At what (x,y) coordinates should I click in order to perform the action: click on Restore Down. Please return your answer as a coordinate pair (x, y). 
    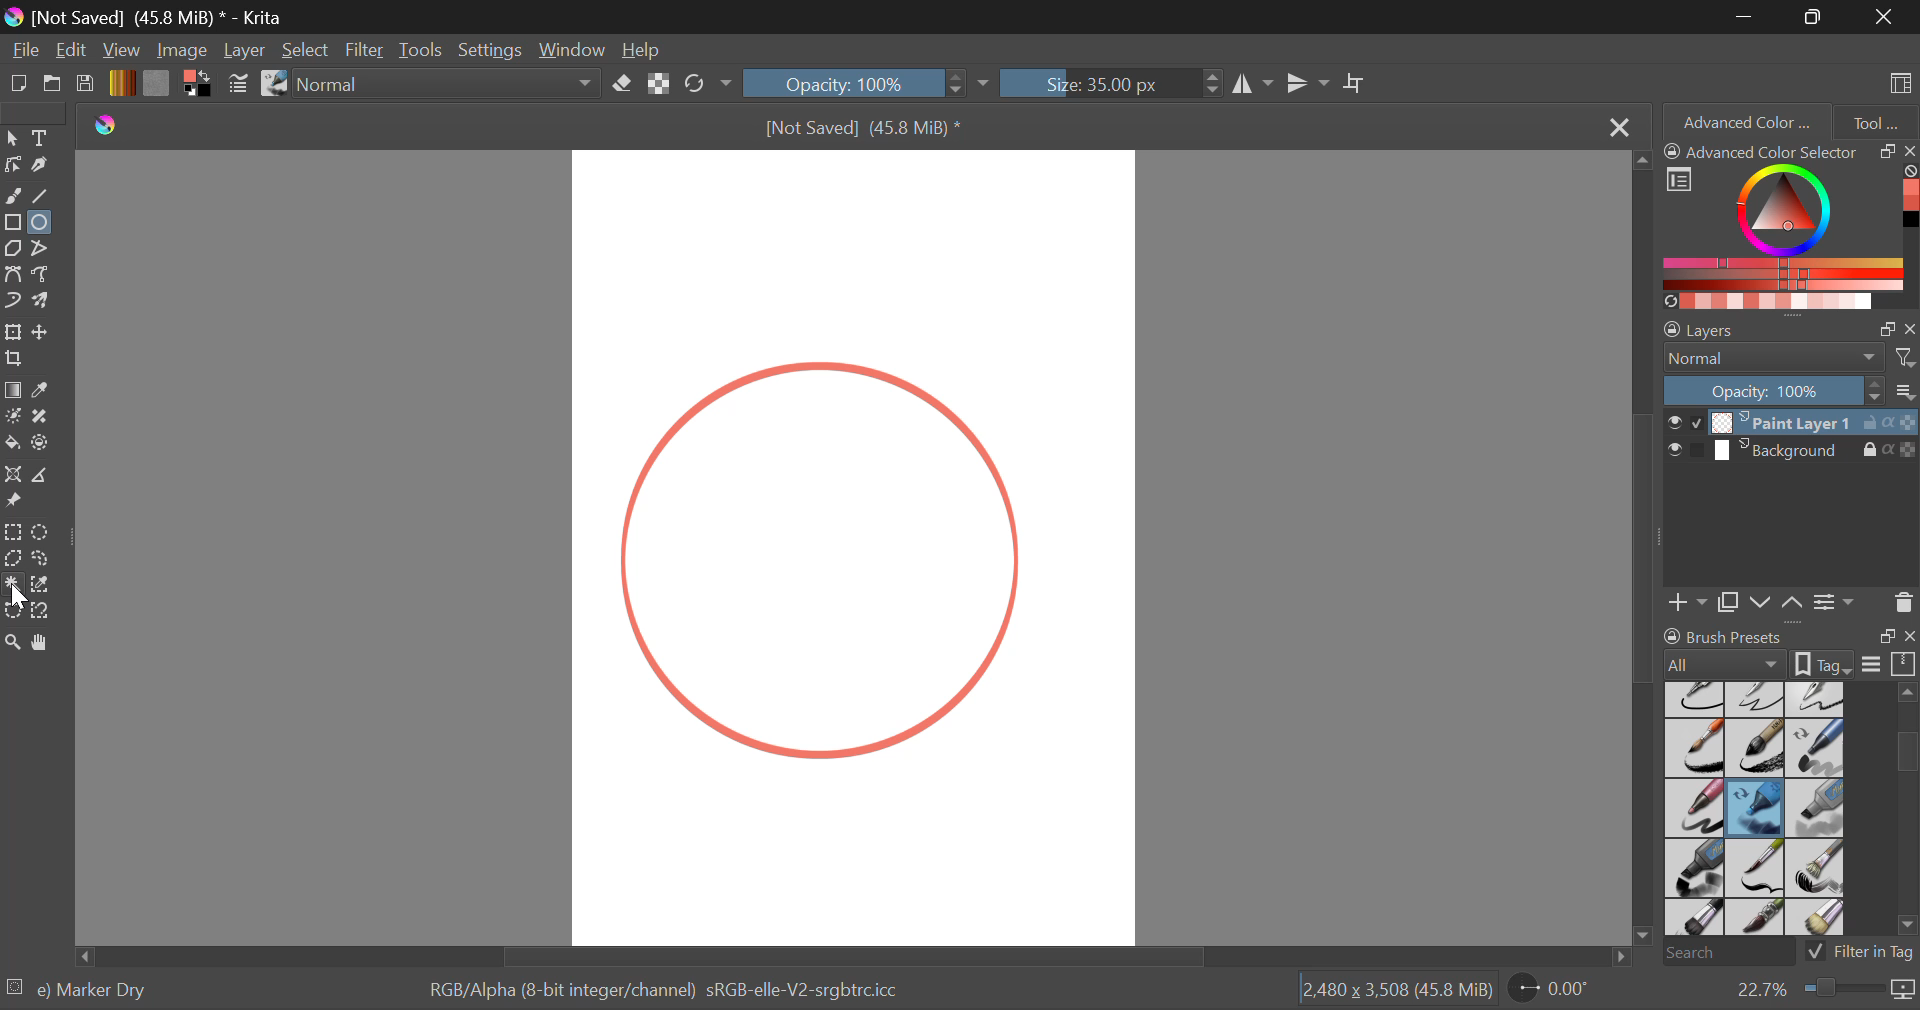
    Looking at the image, I should click on (1748, 16).